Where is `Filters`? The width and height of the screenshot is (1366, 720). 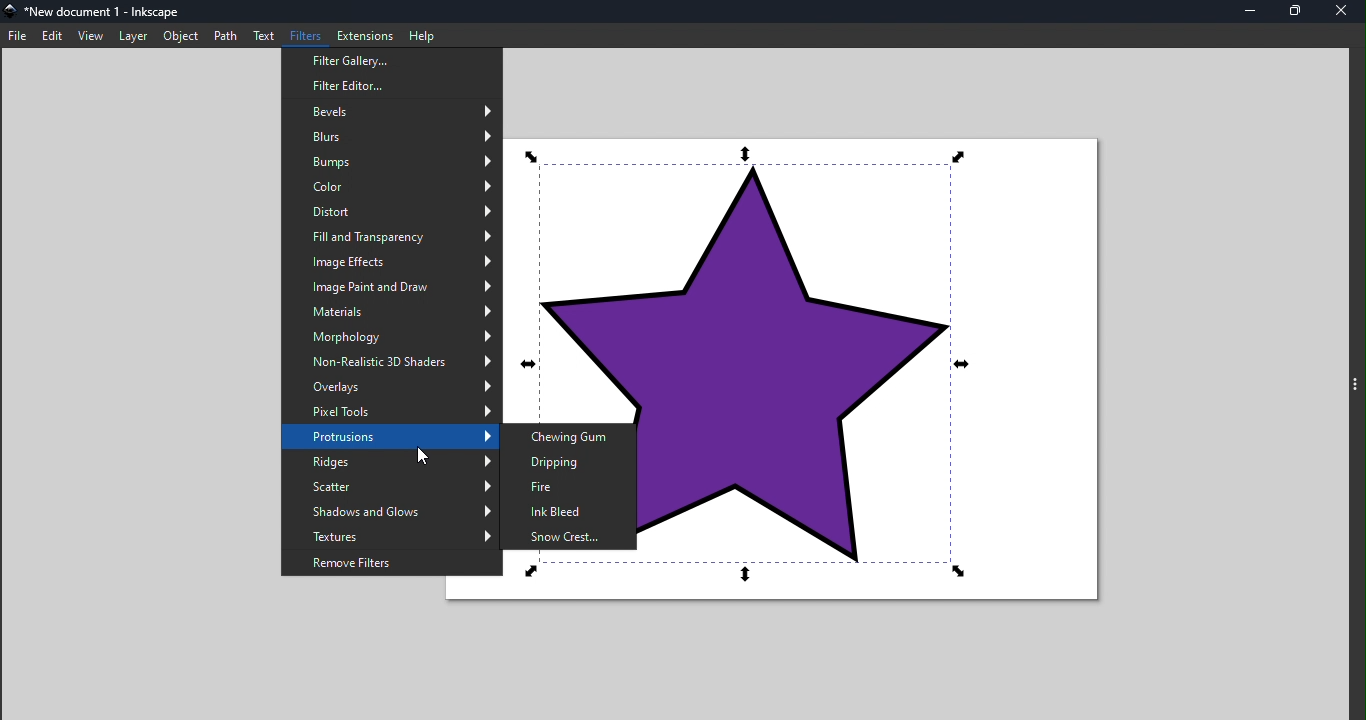
Filters is located at coordinates (308, 36).